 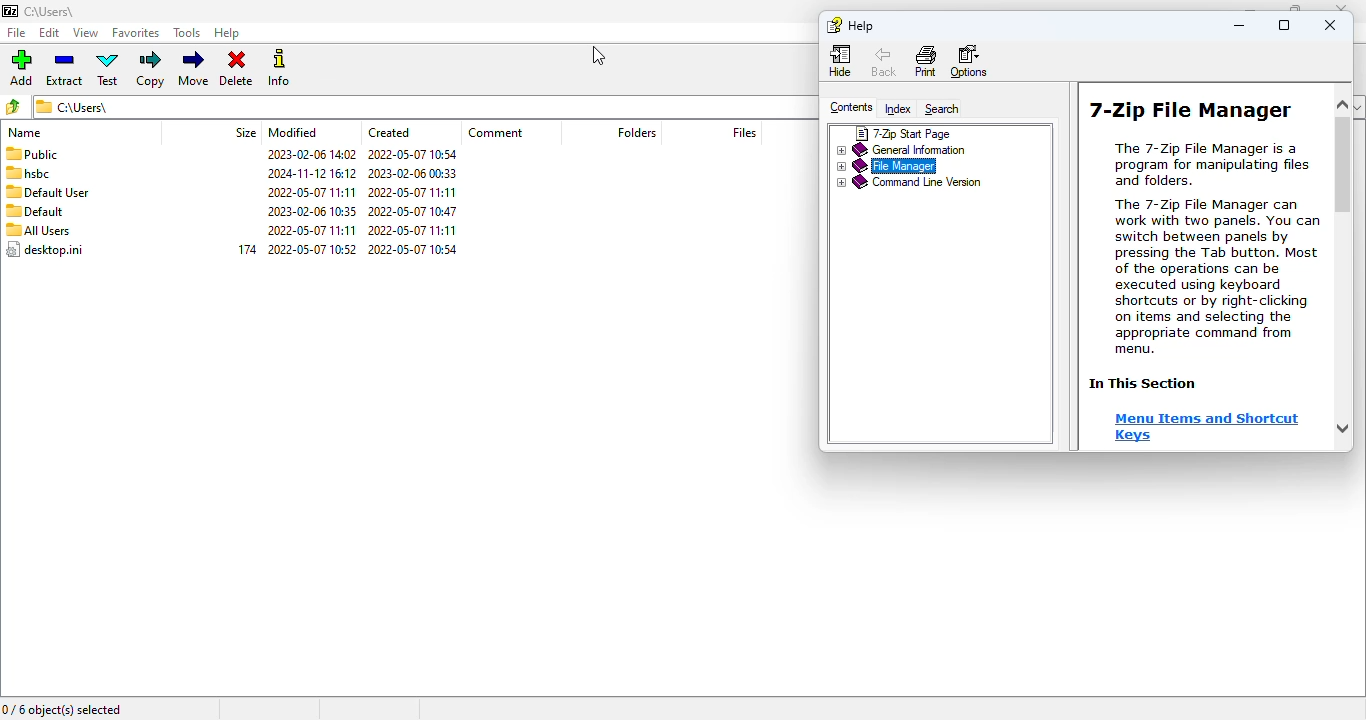 What do you see at coordinates (908, 183) in the screenshot?
I see `command line version` at bounding box center [908, 183].